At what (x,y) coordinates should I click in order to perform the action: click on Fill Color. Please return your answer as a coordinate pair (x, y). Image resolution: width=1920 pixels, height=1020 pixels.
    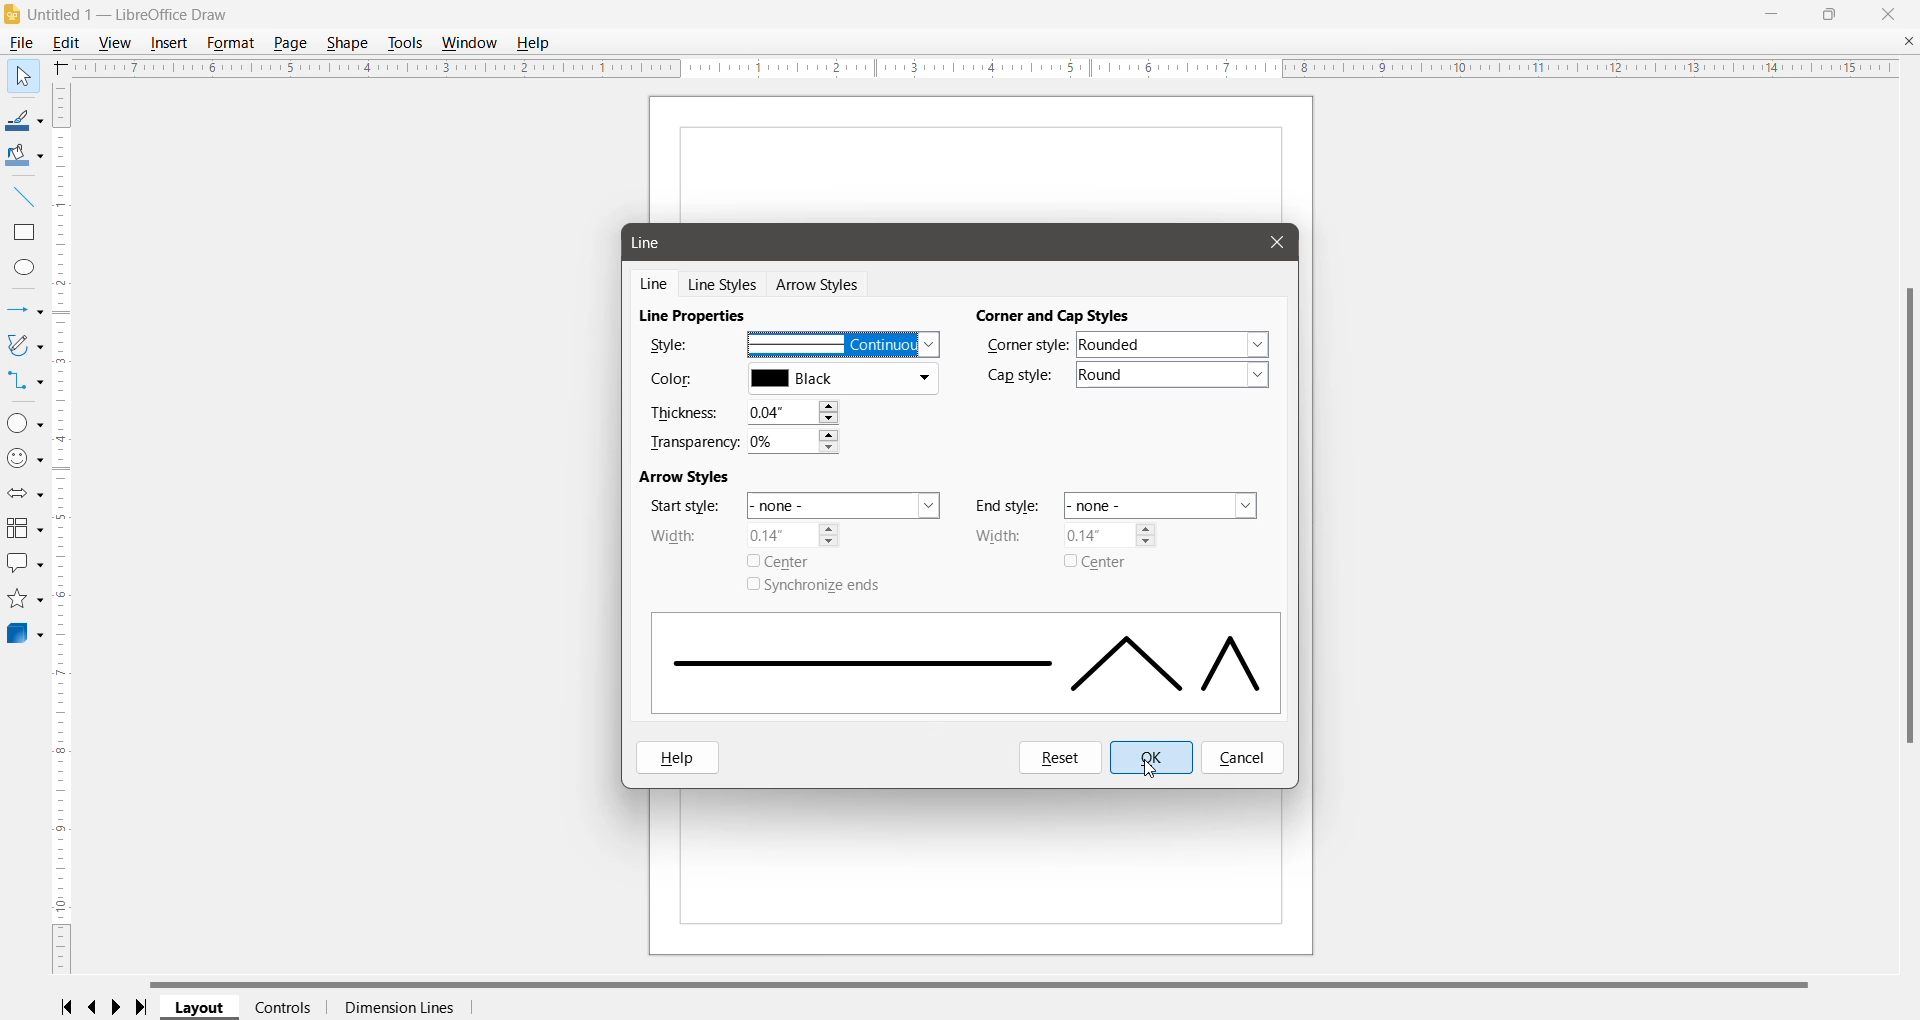
    Looking at the image, I should click on (25, 157).